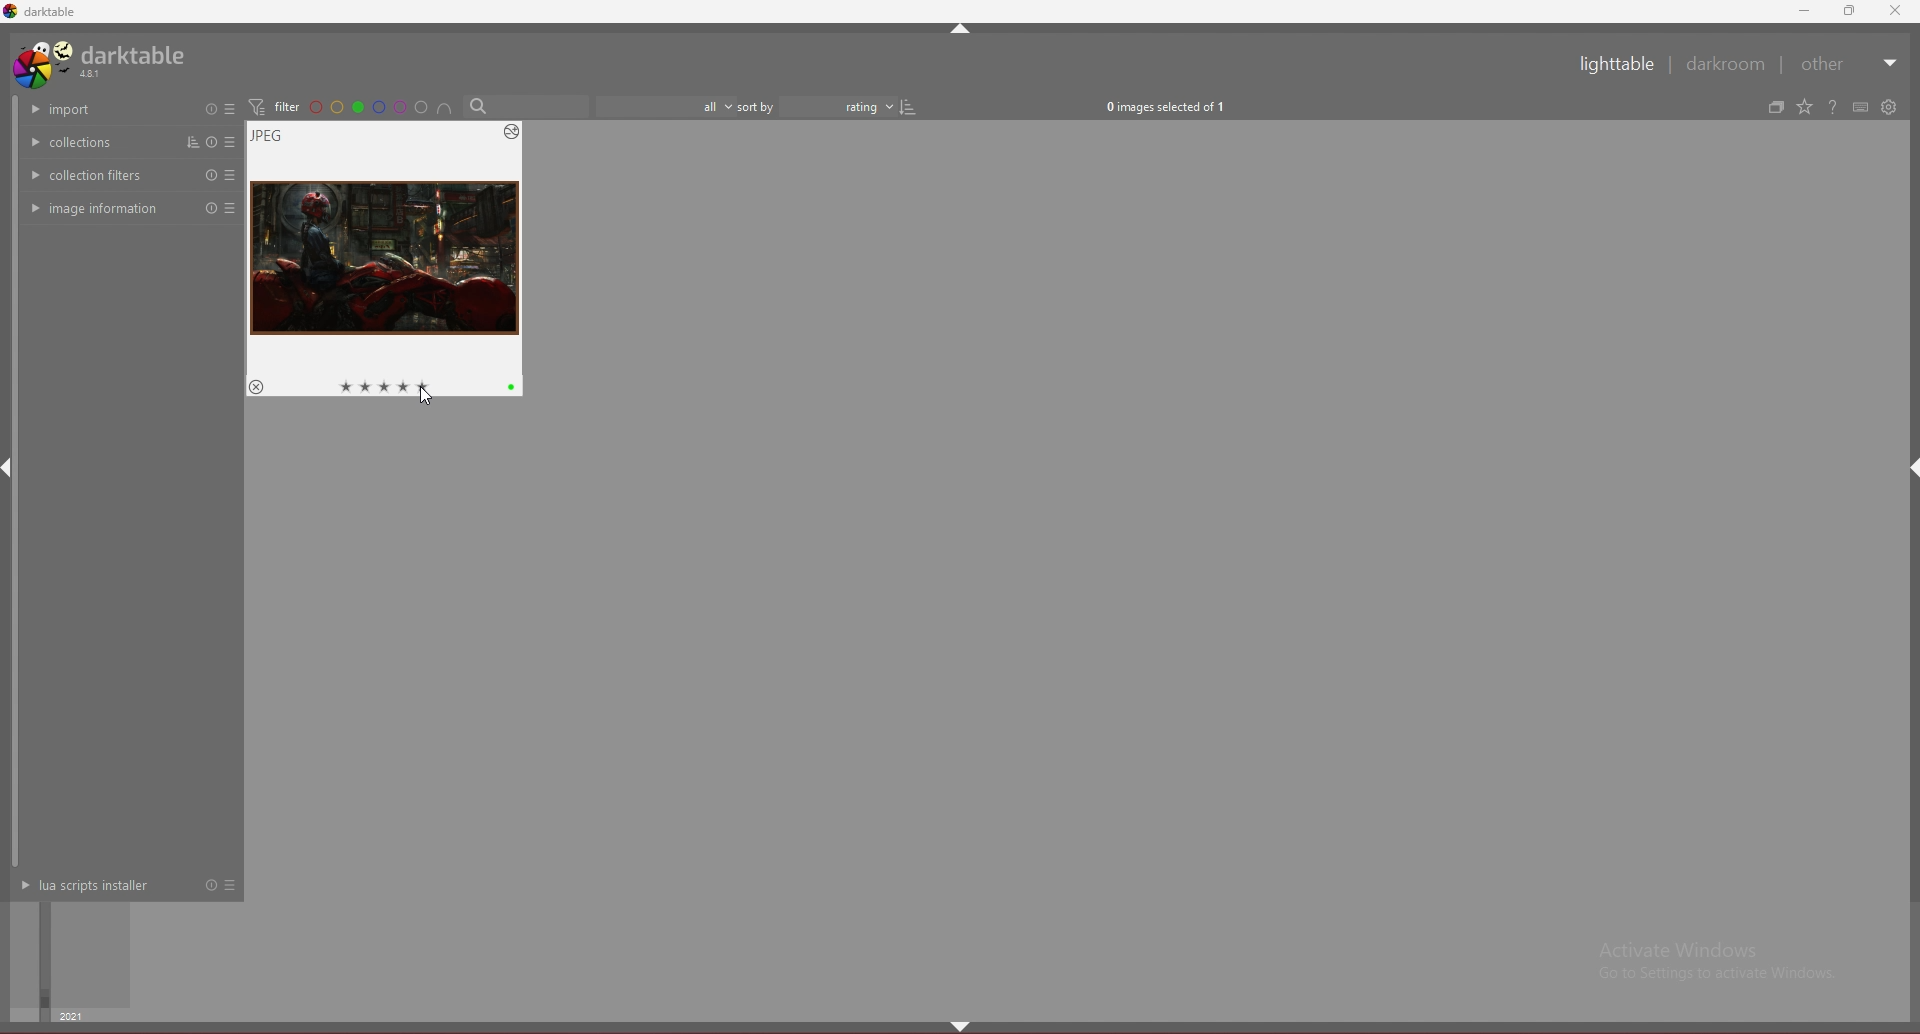 The width and height of the screenshot is (1920, 1034). I want to click on image, so click(384, 258).